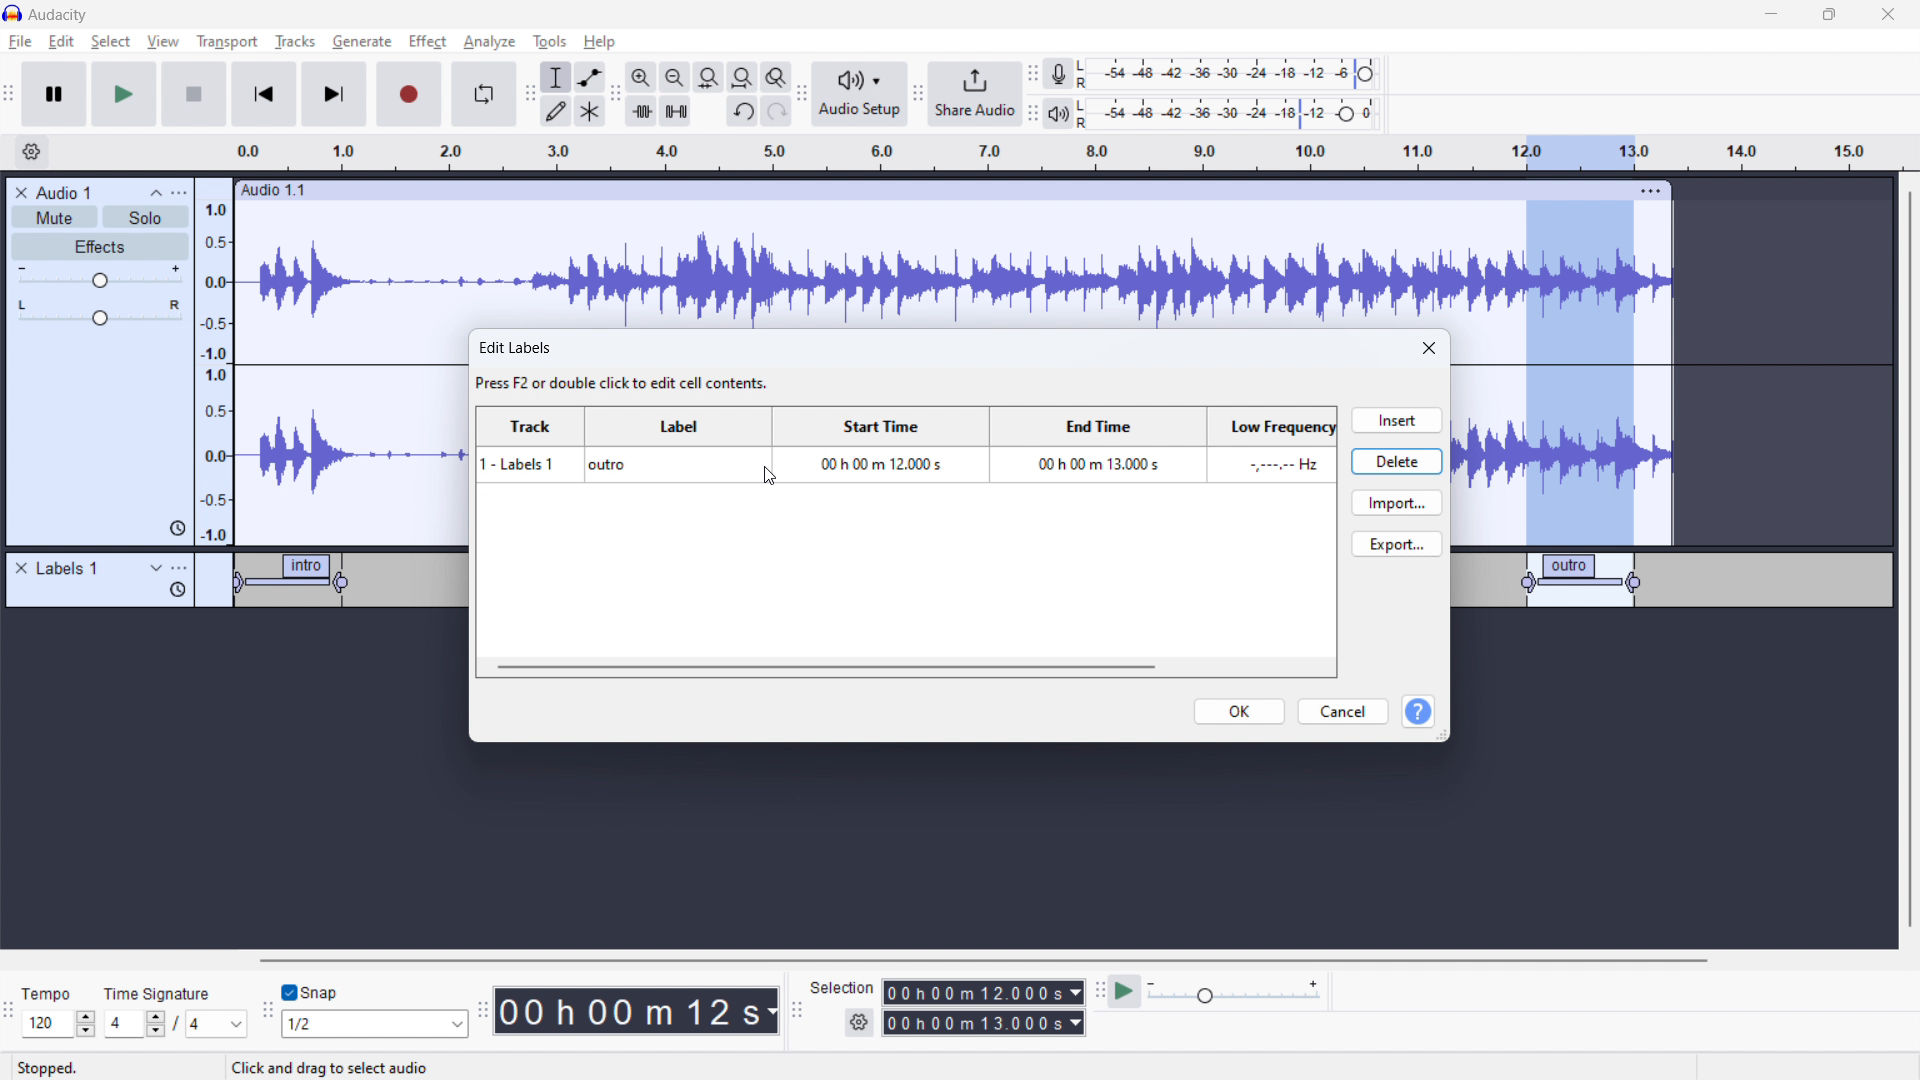 The image size is (1920, 1080). What do you see at coordinates (1233, 991) in the screenshot?
I see `playback speed` at bounding box center [1233, 991].